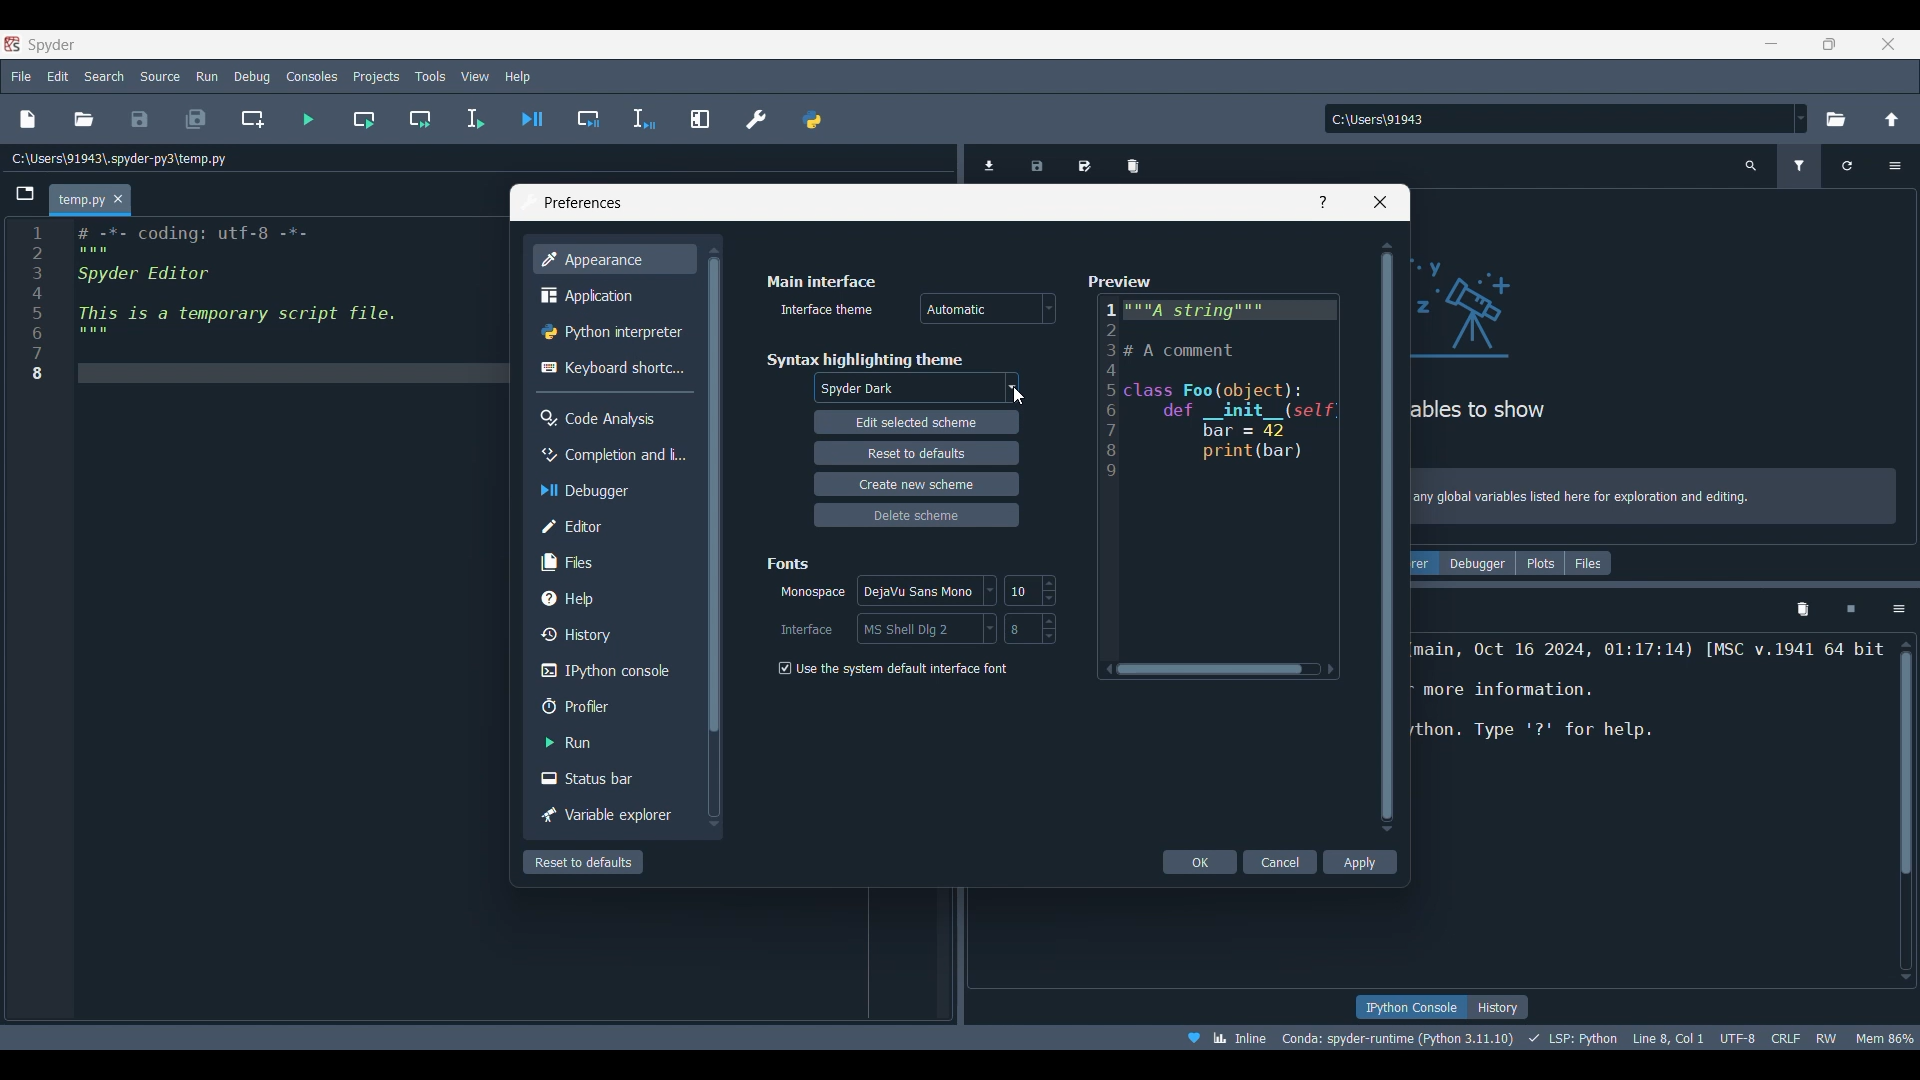  What do you see at coordinates (790, 563) in the screenshot?
I see `Section title` at bounding box center [790, 563].